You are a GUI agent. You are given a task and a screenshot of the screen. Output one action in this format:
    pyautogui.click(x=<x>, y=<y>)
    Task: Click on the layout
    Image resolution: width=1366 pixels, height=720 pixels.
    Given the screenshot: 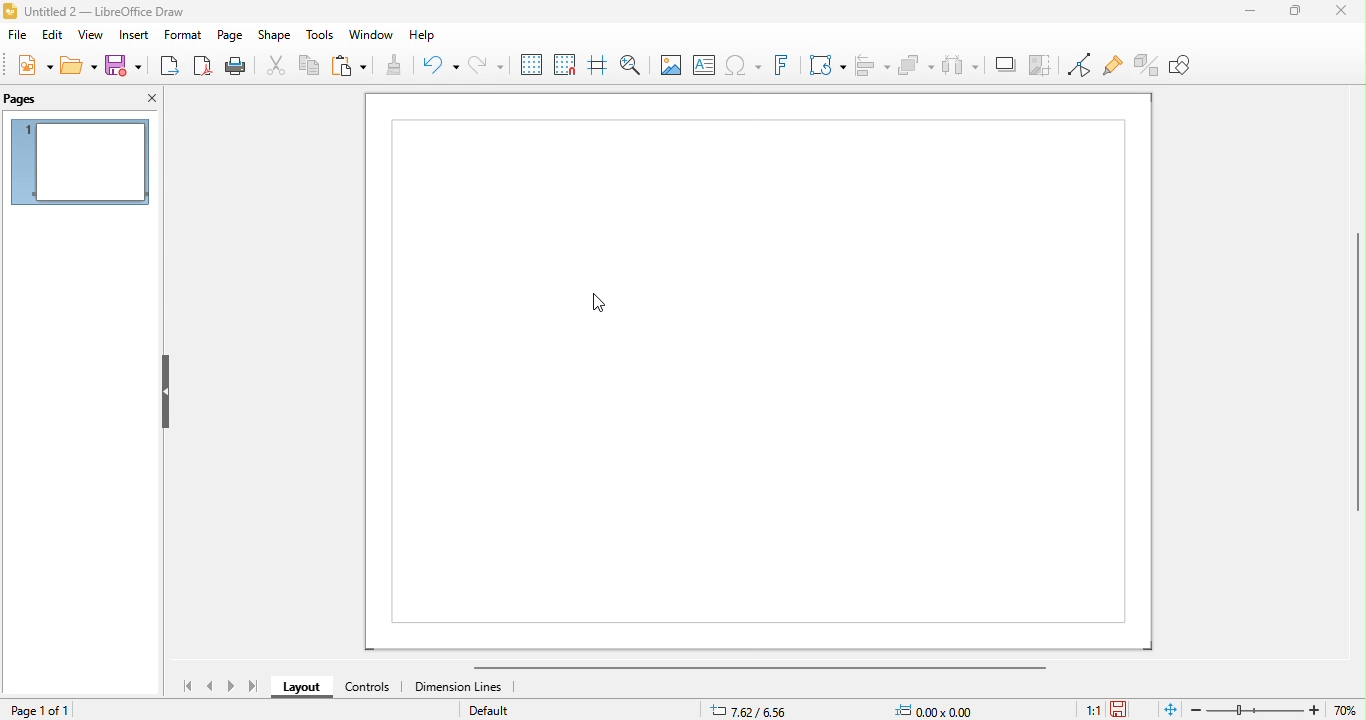 What is the action you would take?
    pyautogui.click(x=299, y=689)
    